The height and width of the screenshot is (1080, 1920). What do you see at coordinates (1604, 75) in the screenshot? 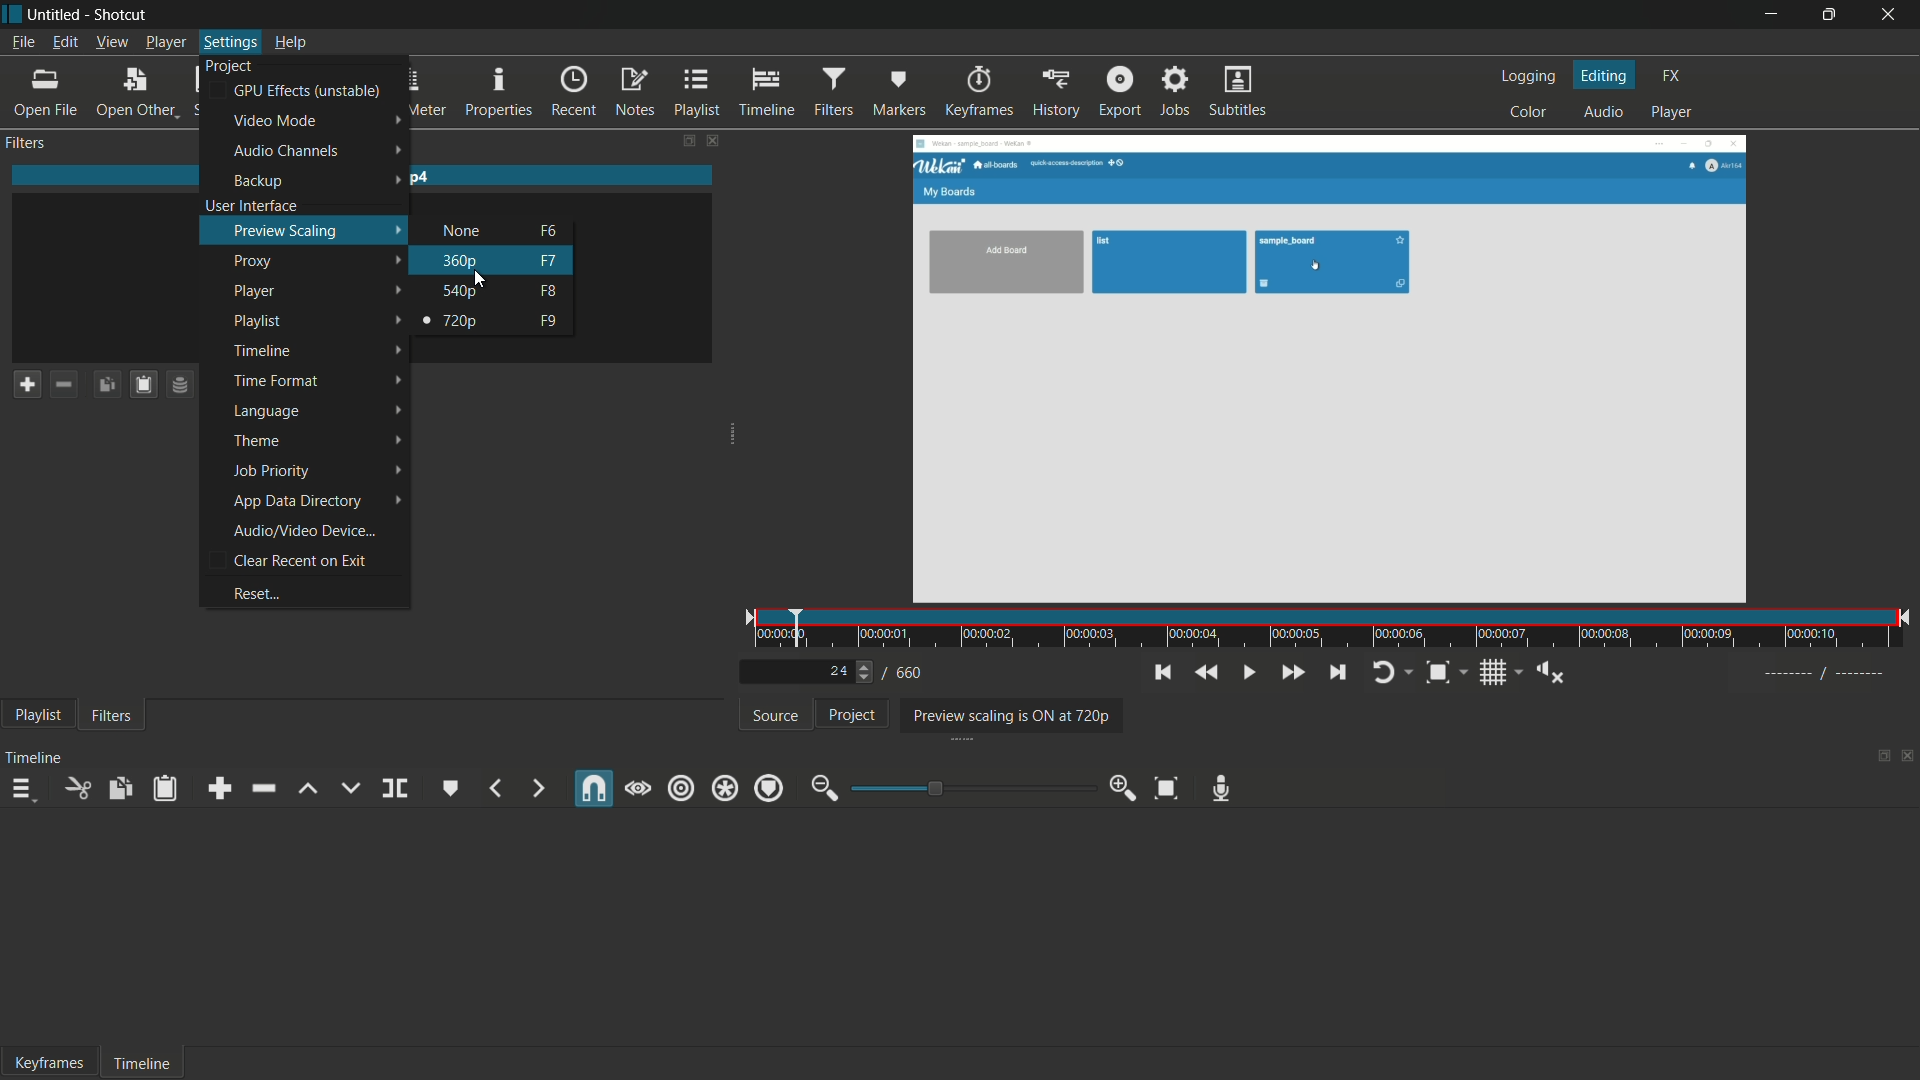
I see `editing` at bounding box center [1604, 75].